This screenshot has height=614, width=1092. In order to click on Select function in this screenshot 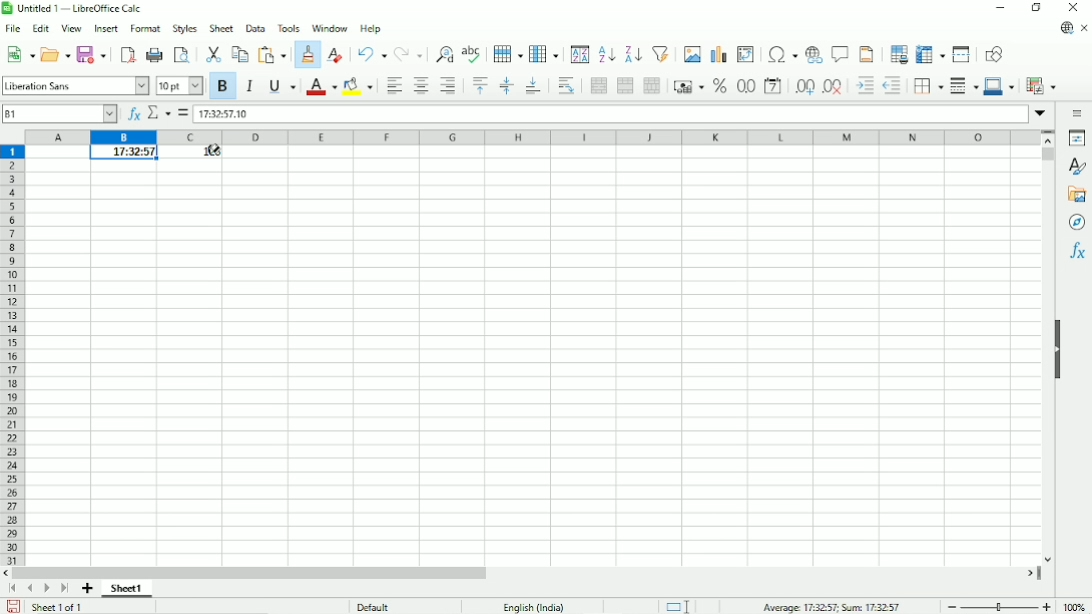, I will do `click(158, 113)`.